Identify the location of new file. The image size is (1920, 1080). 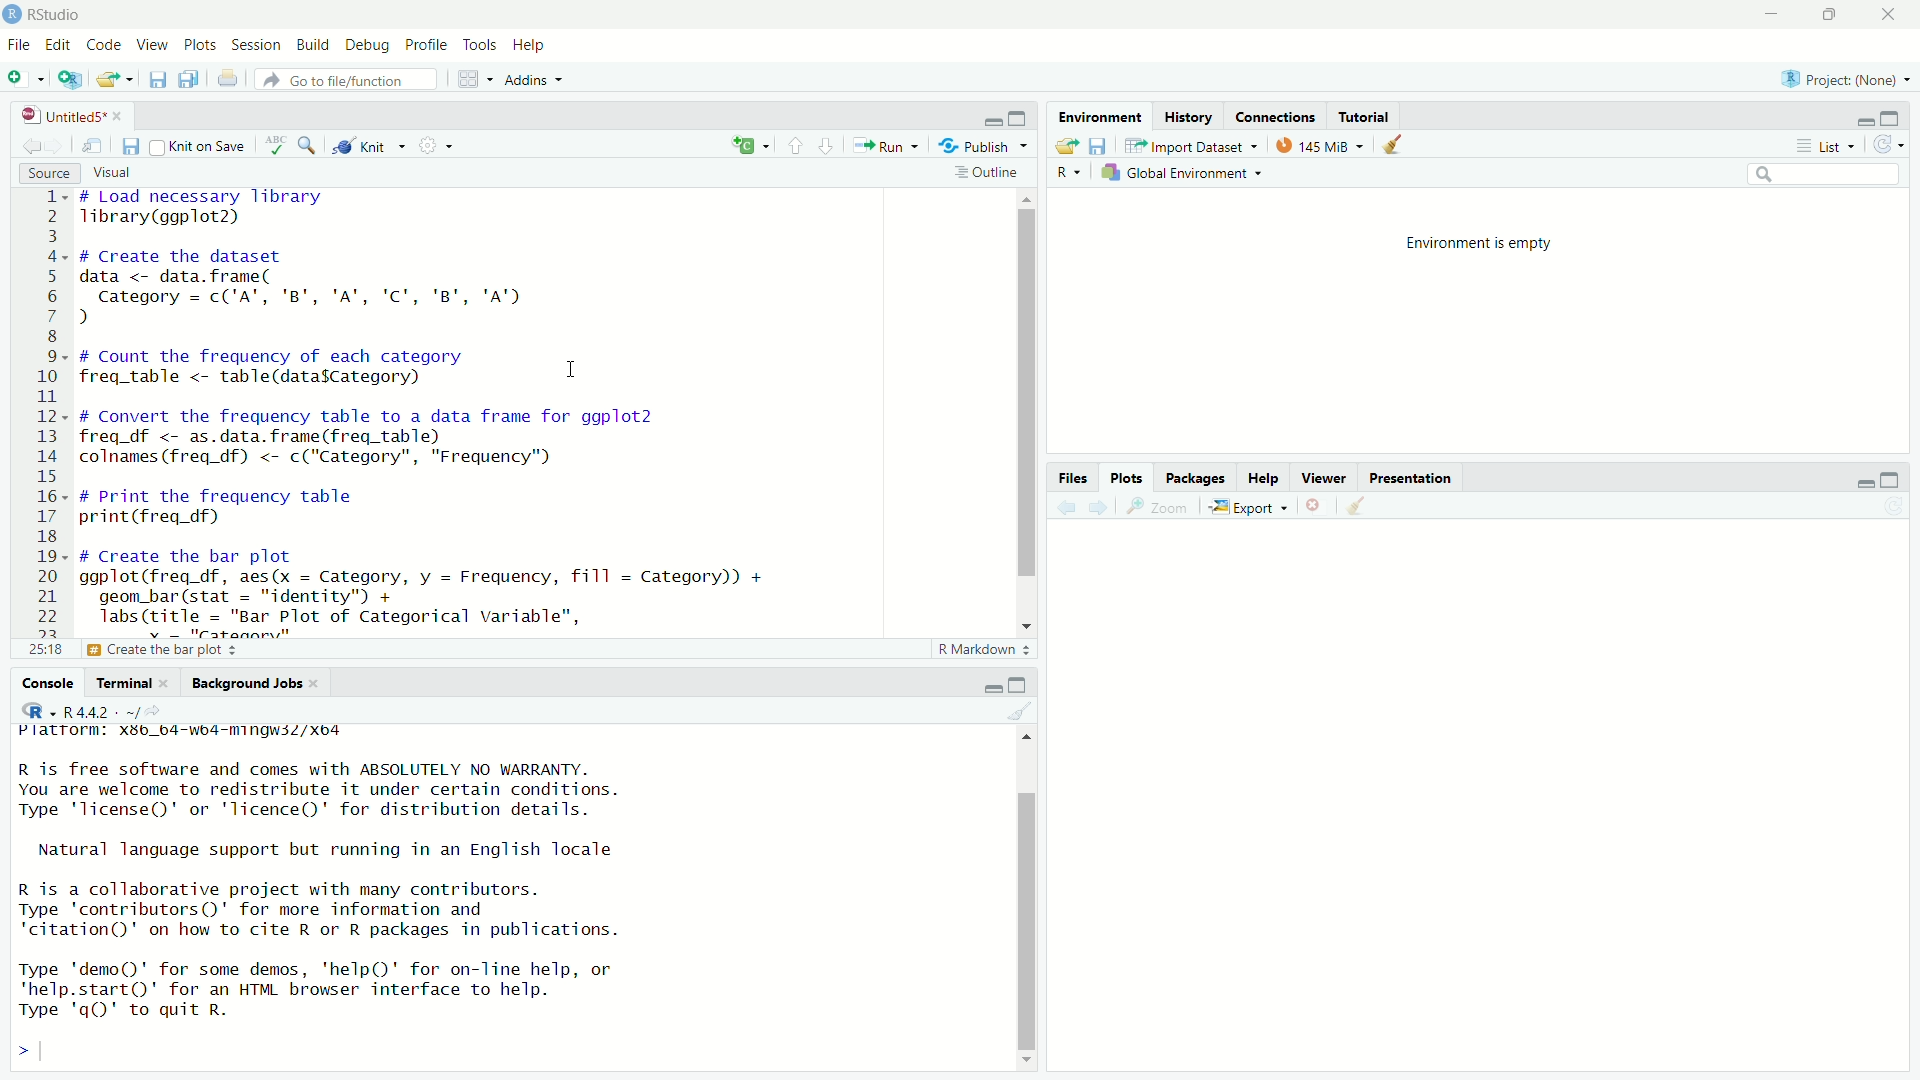
(22, 80).